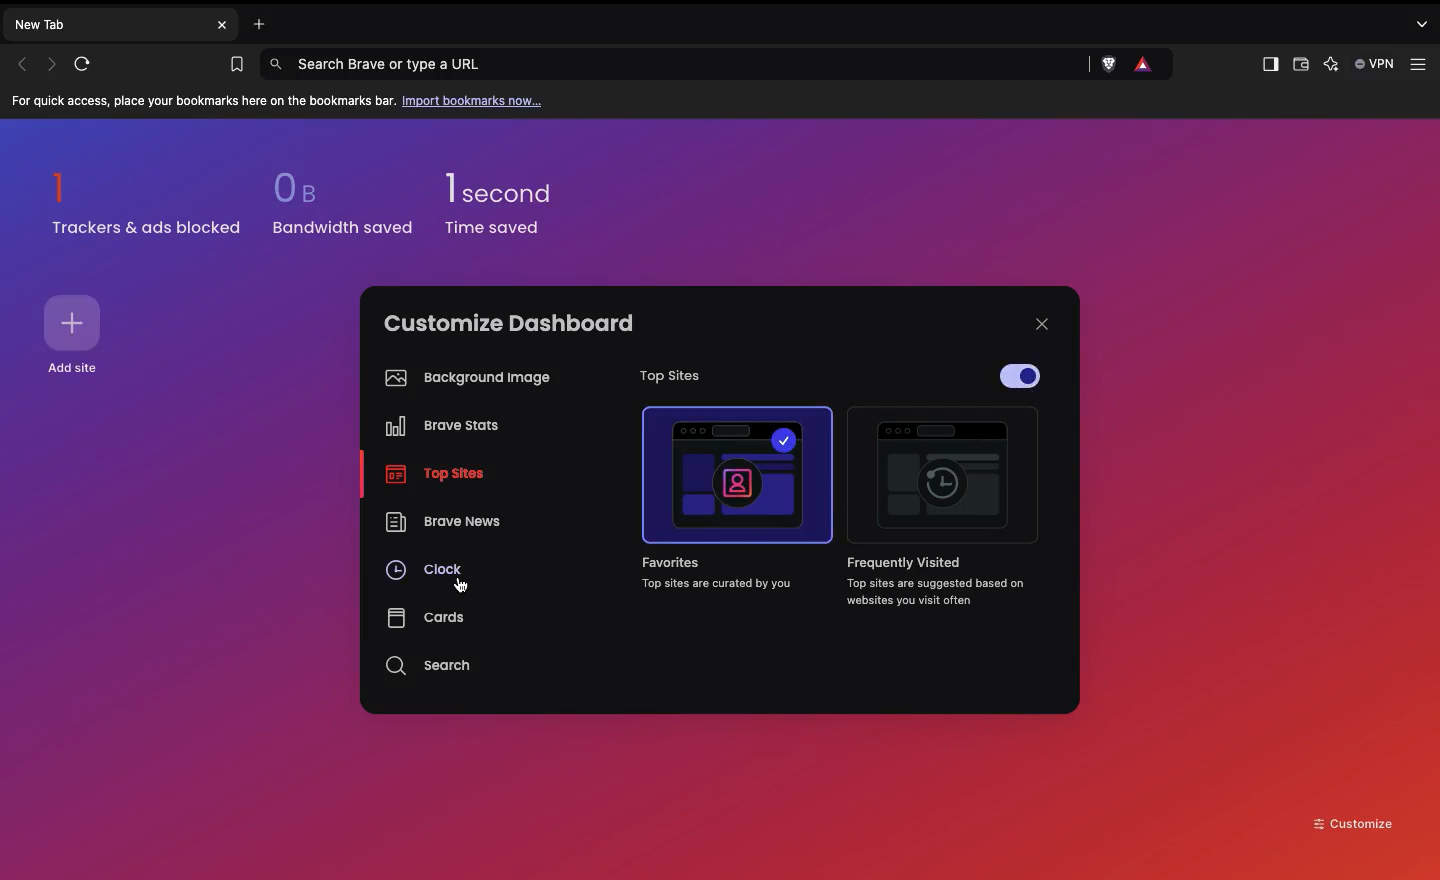 The image size is (1440, 880). What do you see at coordinates (54, 63) in the screenshot?
I see `Next page` at bounding box center [54, 63].